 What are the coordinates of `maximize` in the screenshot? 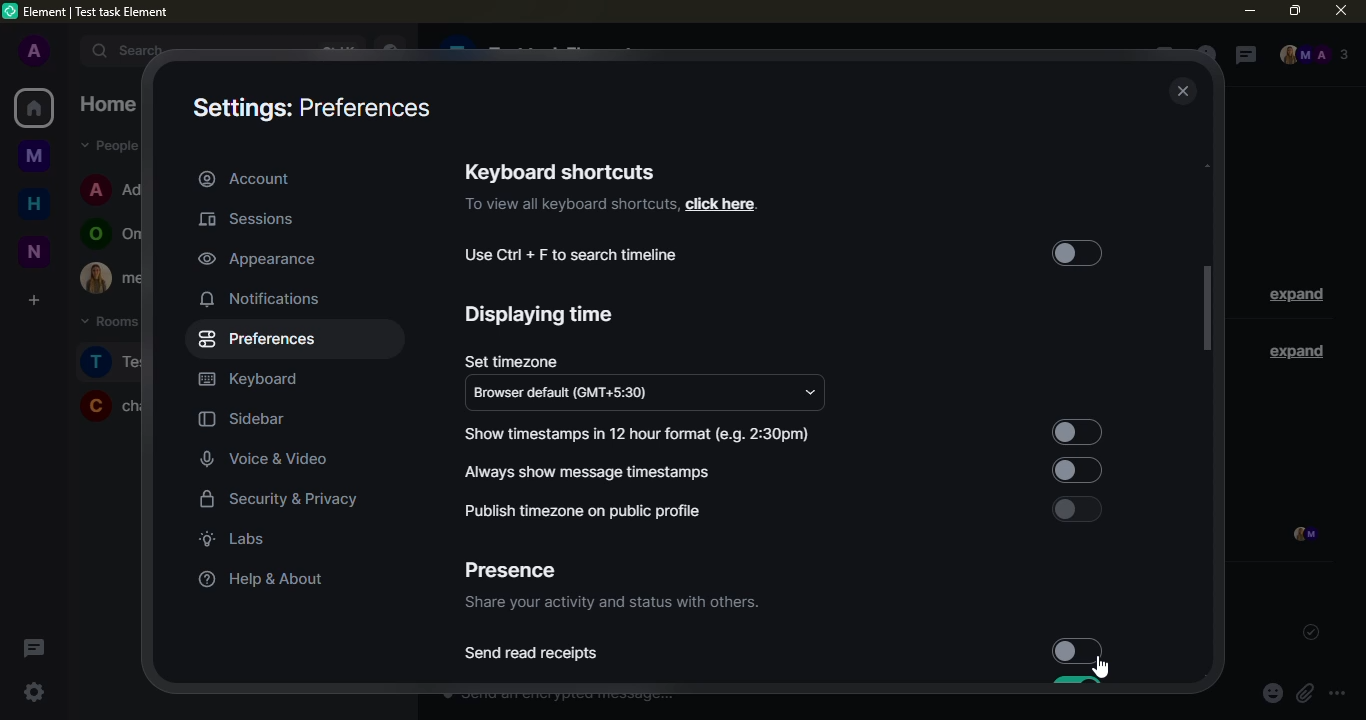 It's located at (1294, 9).